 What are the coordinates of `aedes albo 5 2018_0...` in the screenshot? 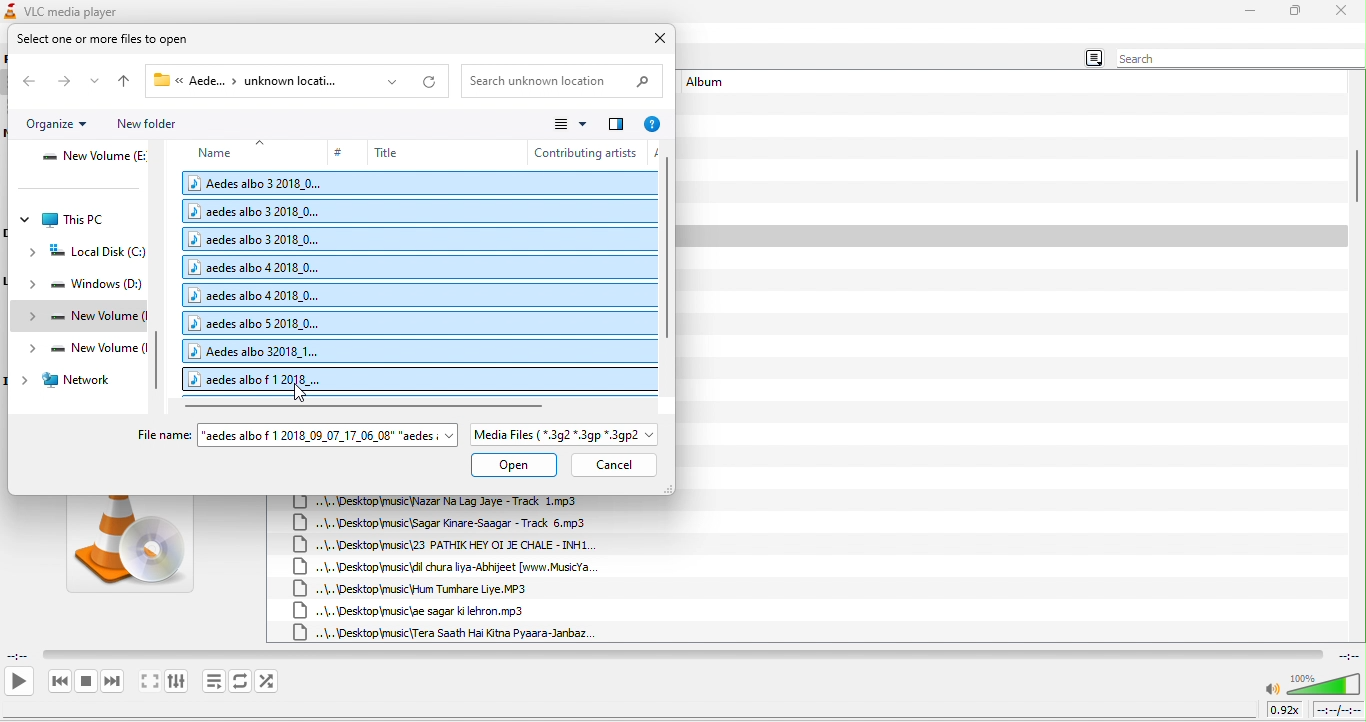 It's located at (256, 323).